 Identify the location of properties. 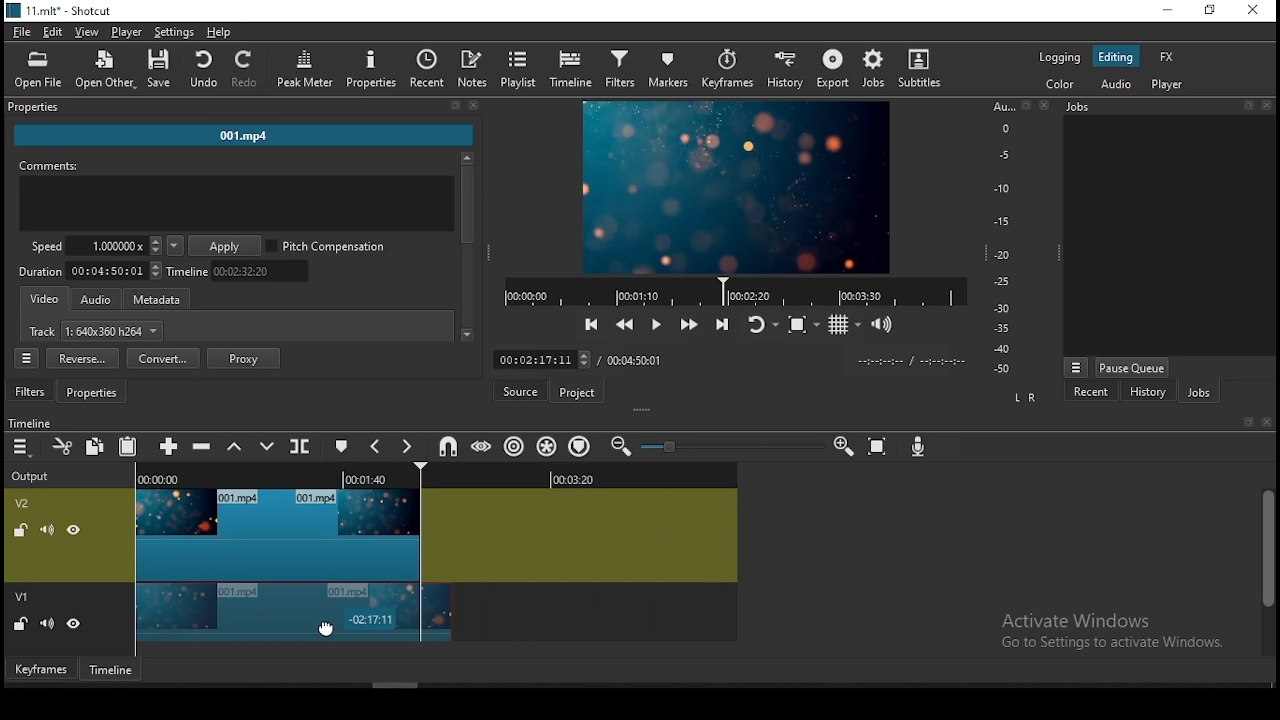
(372, 69).